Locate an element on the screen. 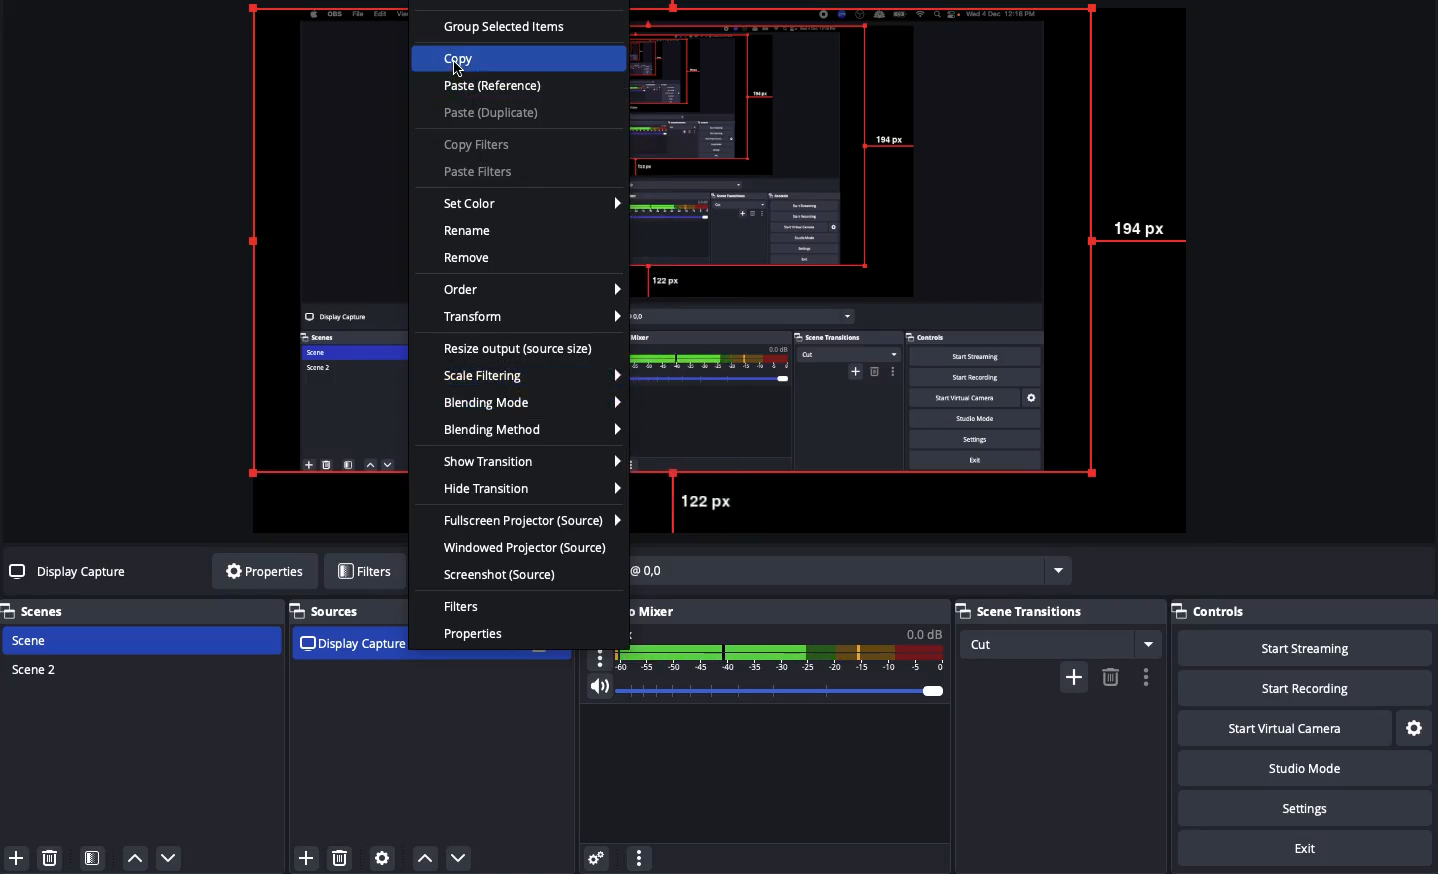  Filter is located at coordinates (466, 608).